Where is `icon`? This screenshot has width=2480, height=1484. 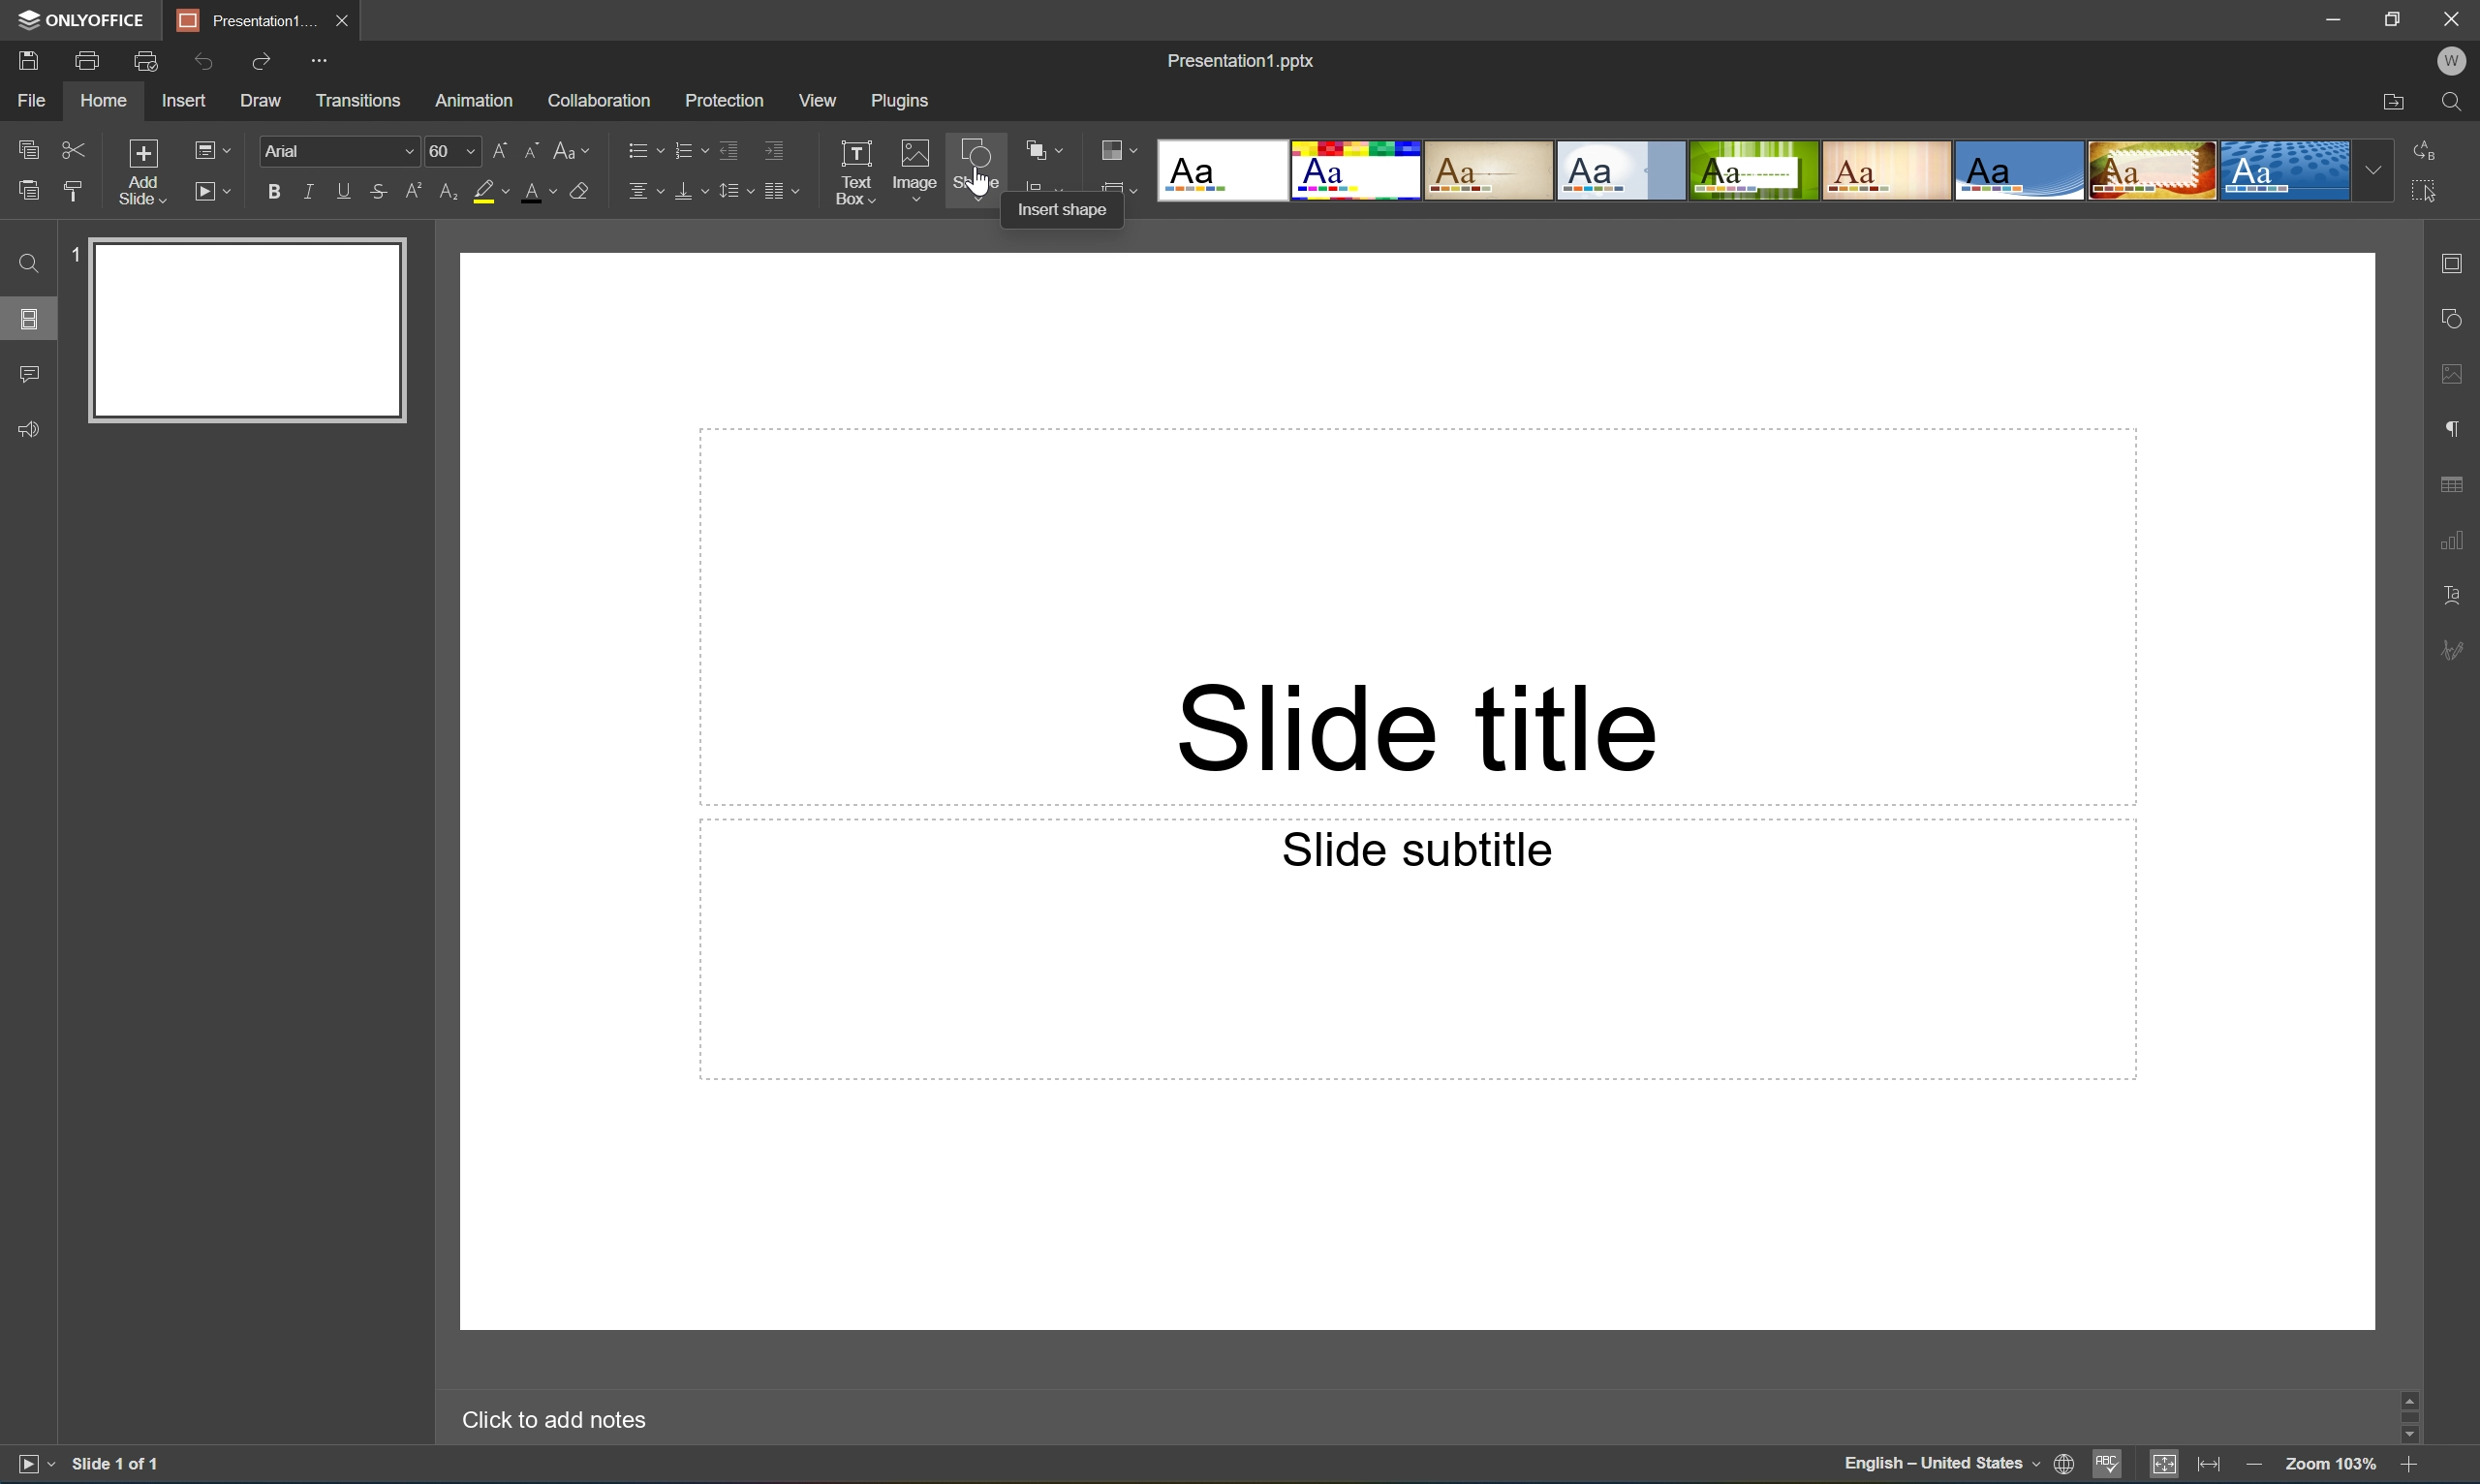 icon is located at coordinates (1033, 189).